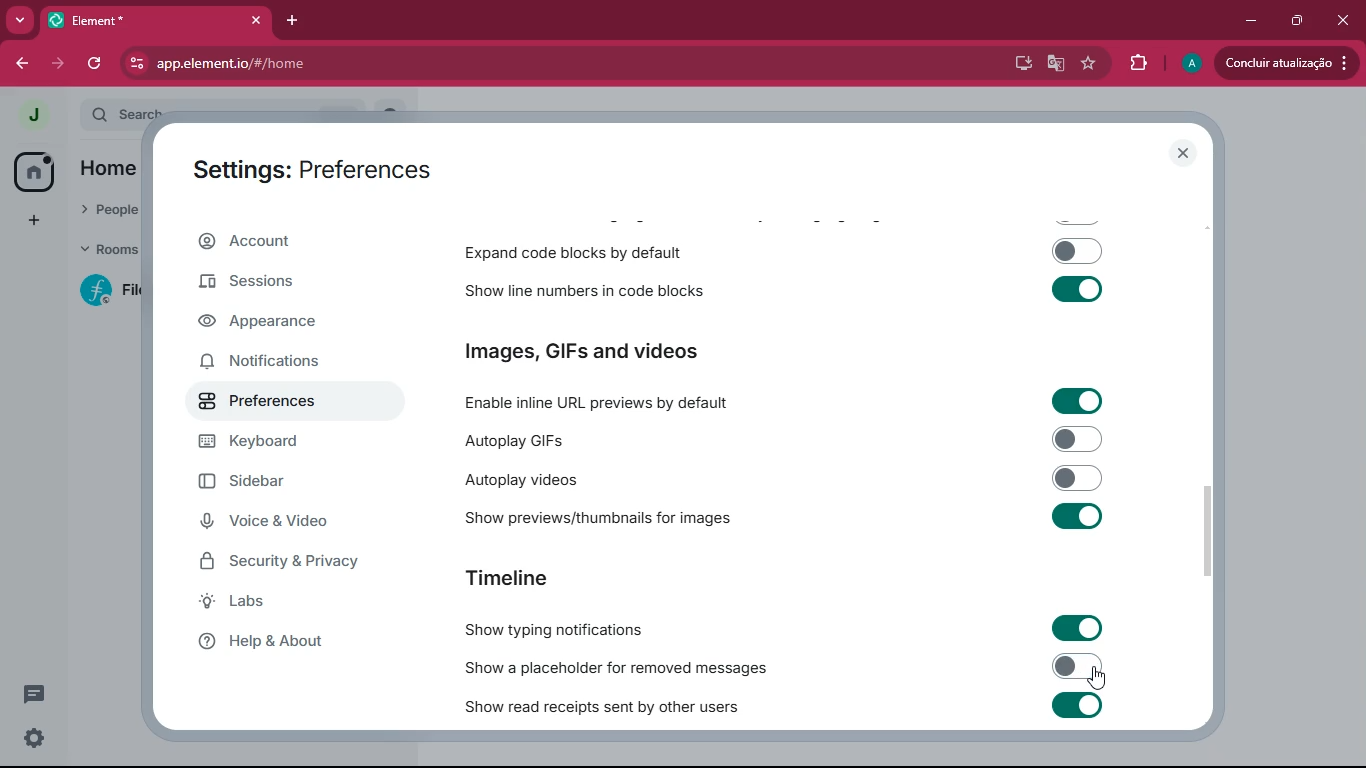  I want to click on cursor, so click(1095, 678).